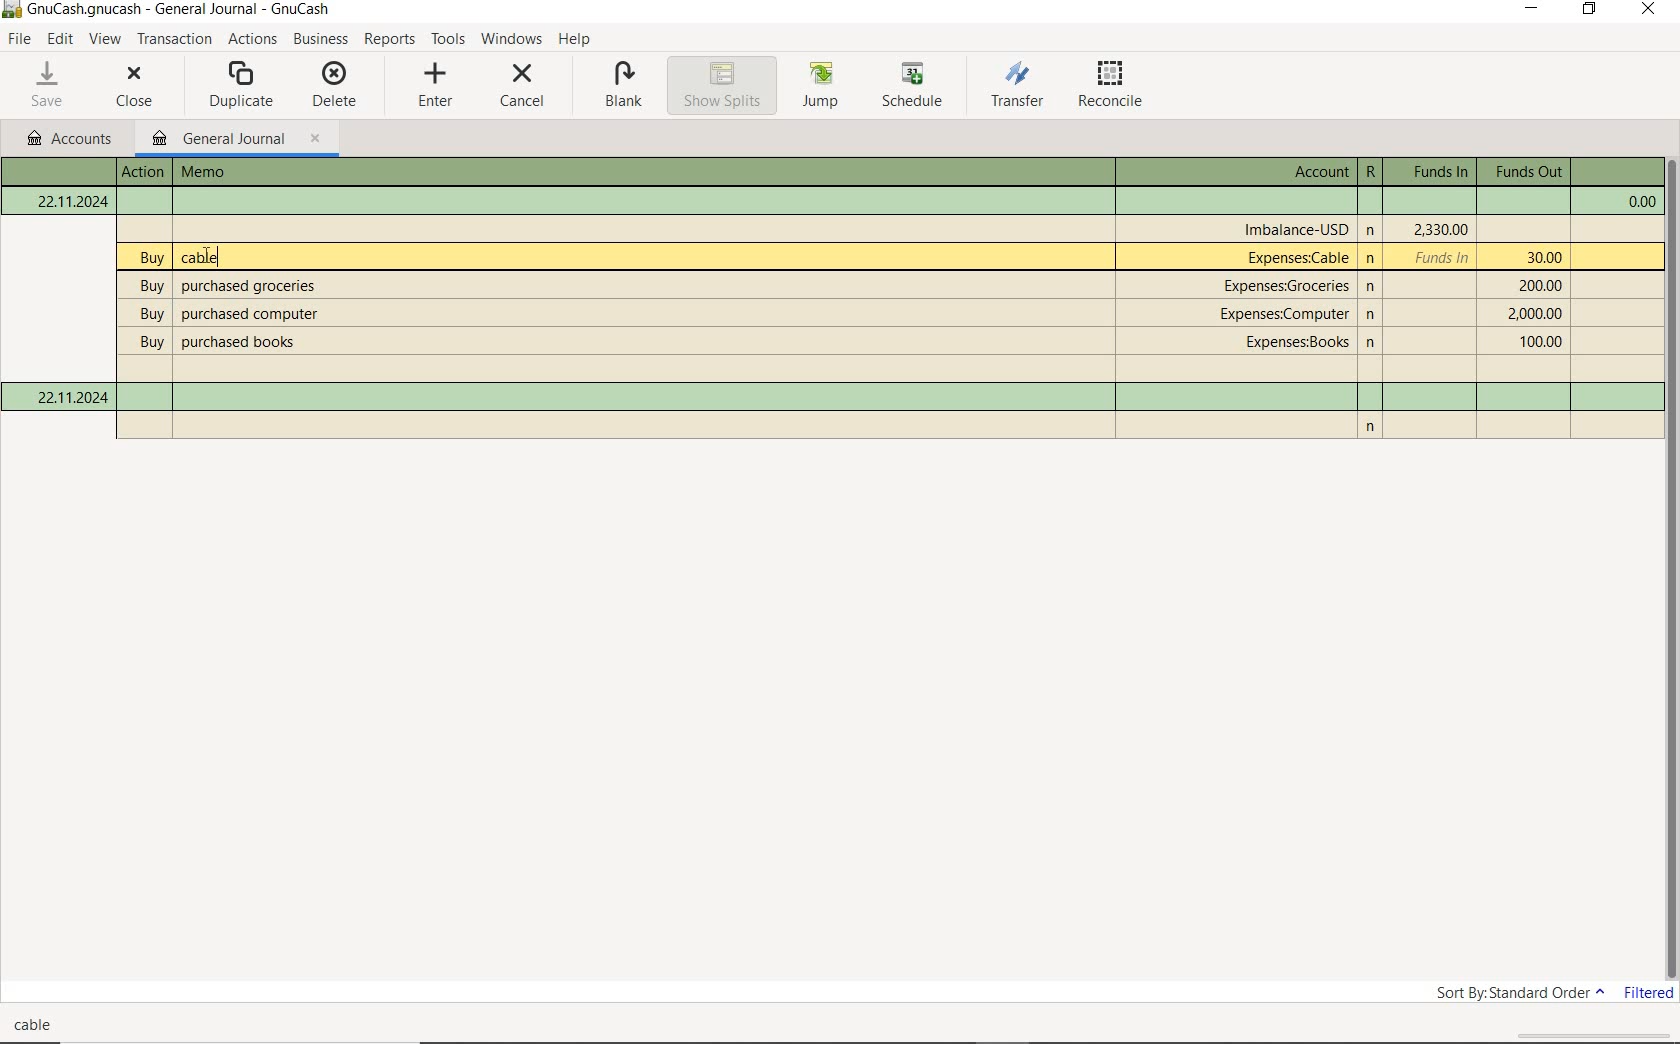  I want to click on FILE, so click(17, 41).